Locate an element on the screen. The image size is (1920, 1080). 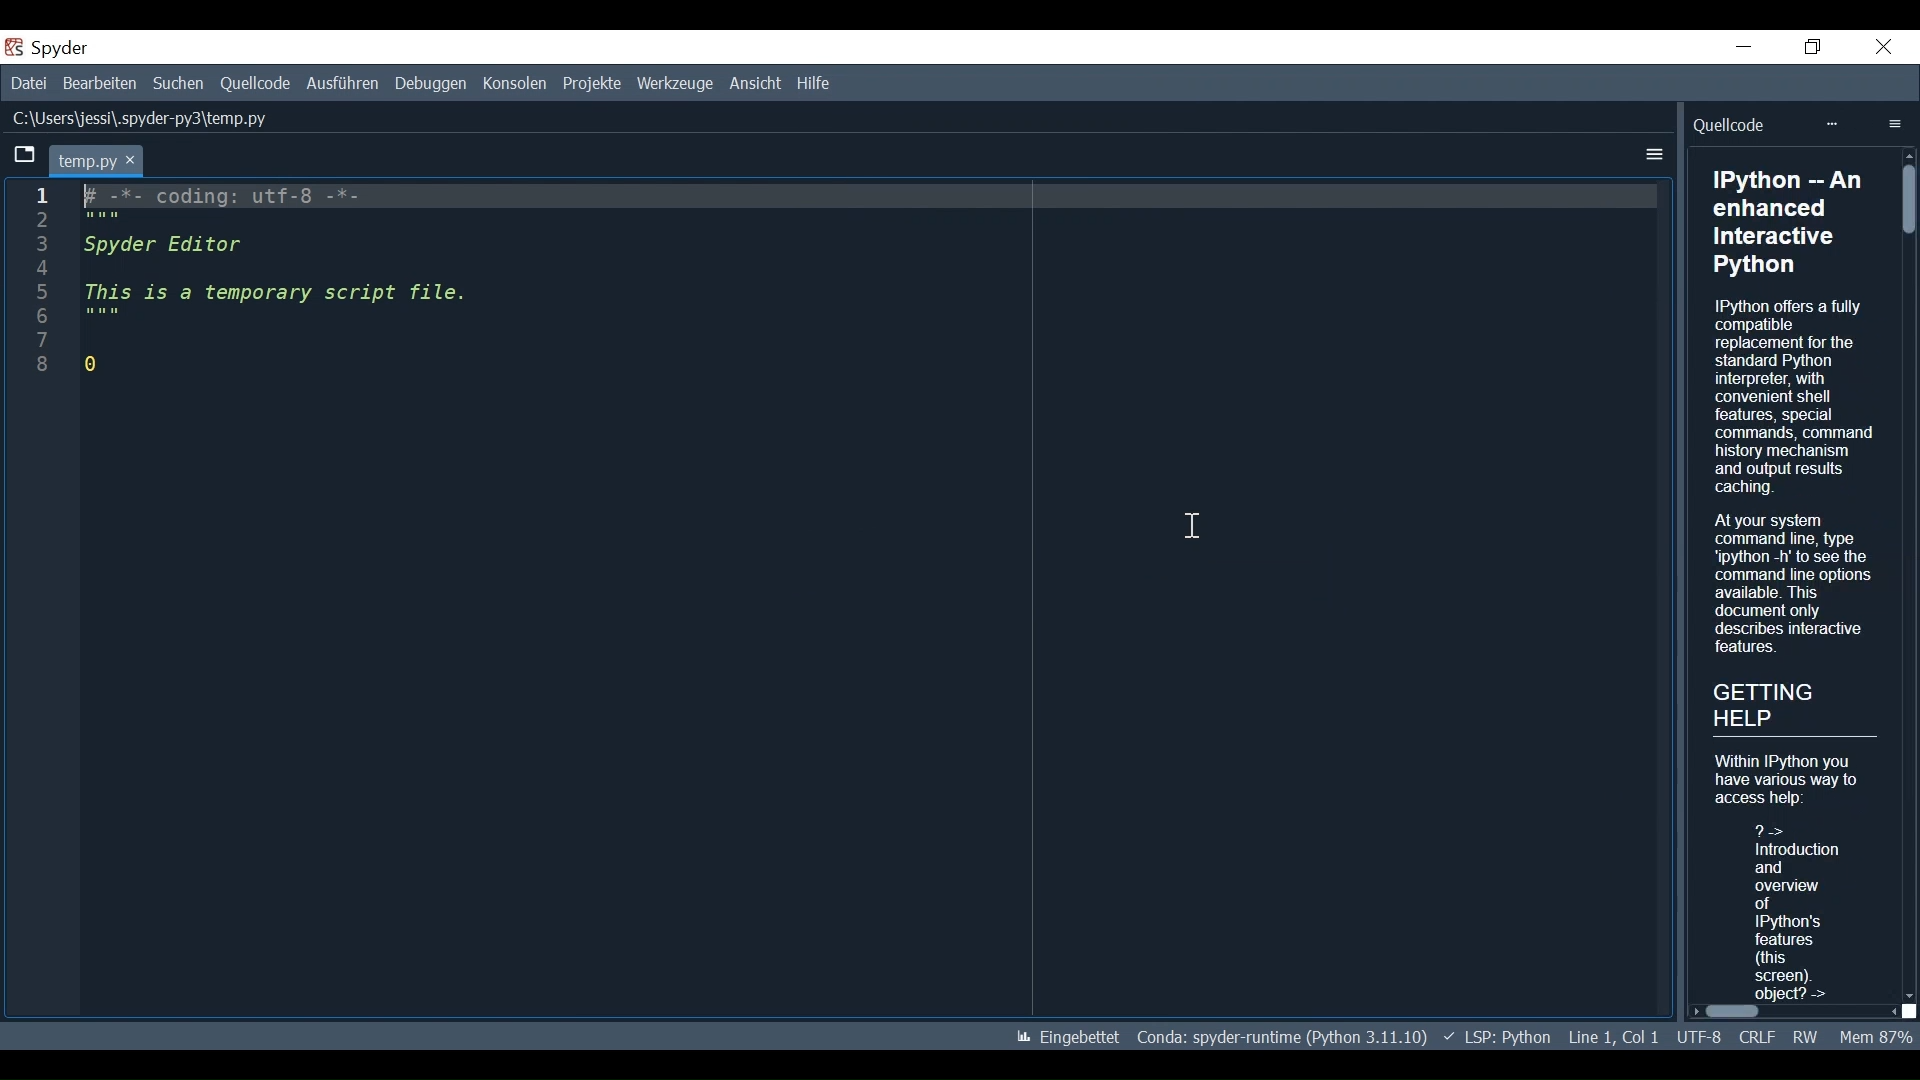
Edit is located at coordinates (98, 84).